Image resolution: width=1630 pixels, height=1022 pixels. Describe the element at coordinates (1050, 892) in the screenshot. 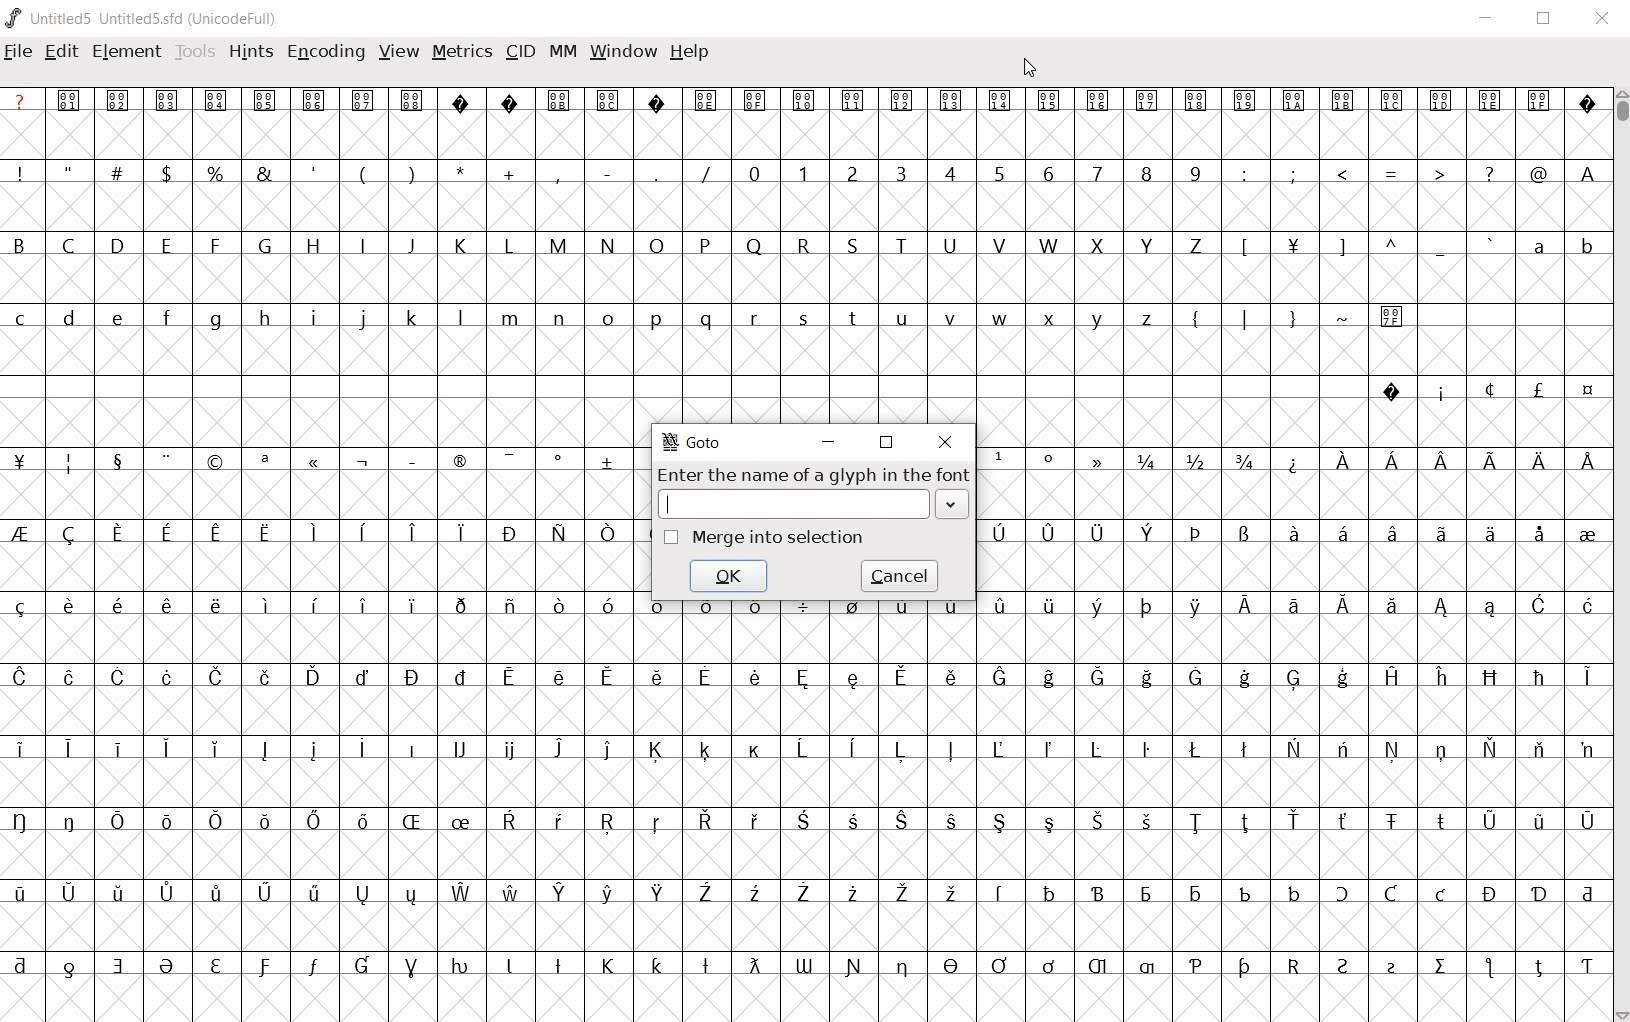

I see `Symbol` at that location.